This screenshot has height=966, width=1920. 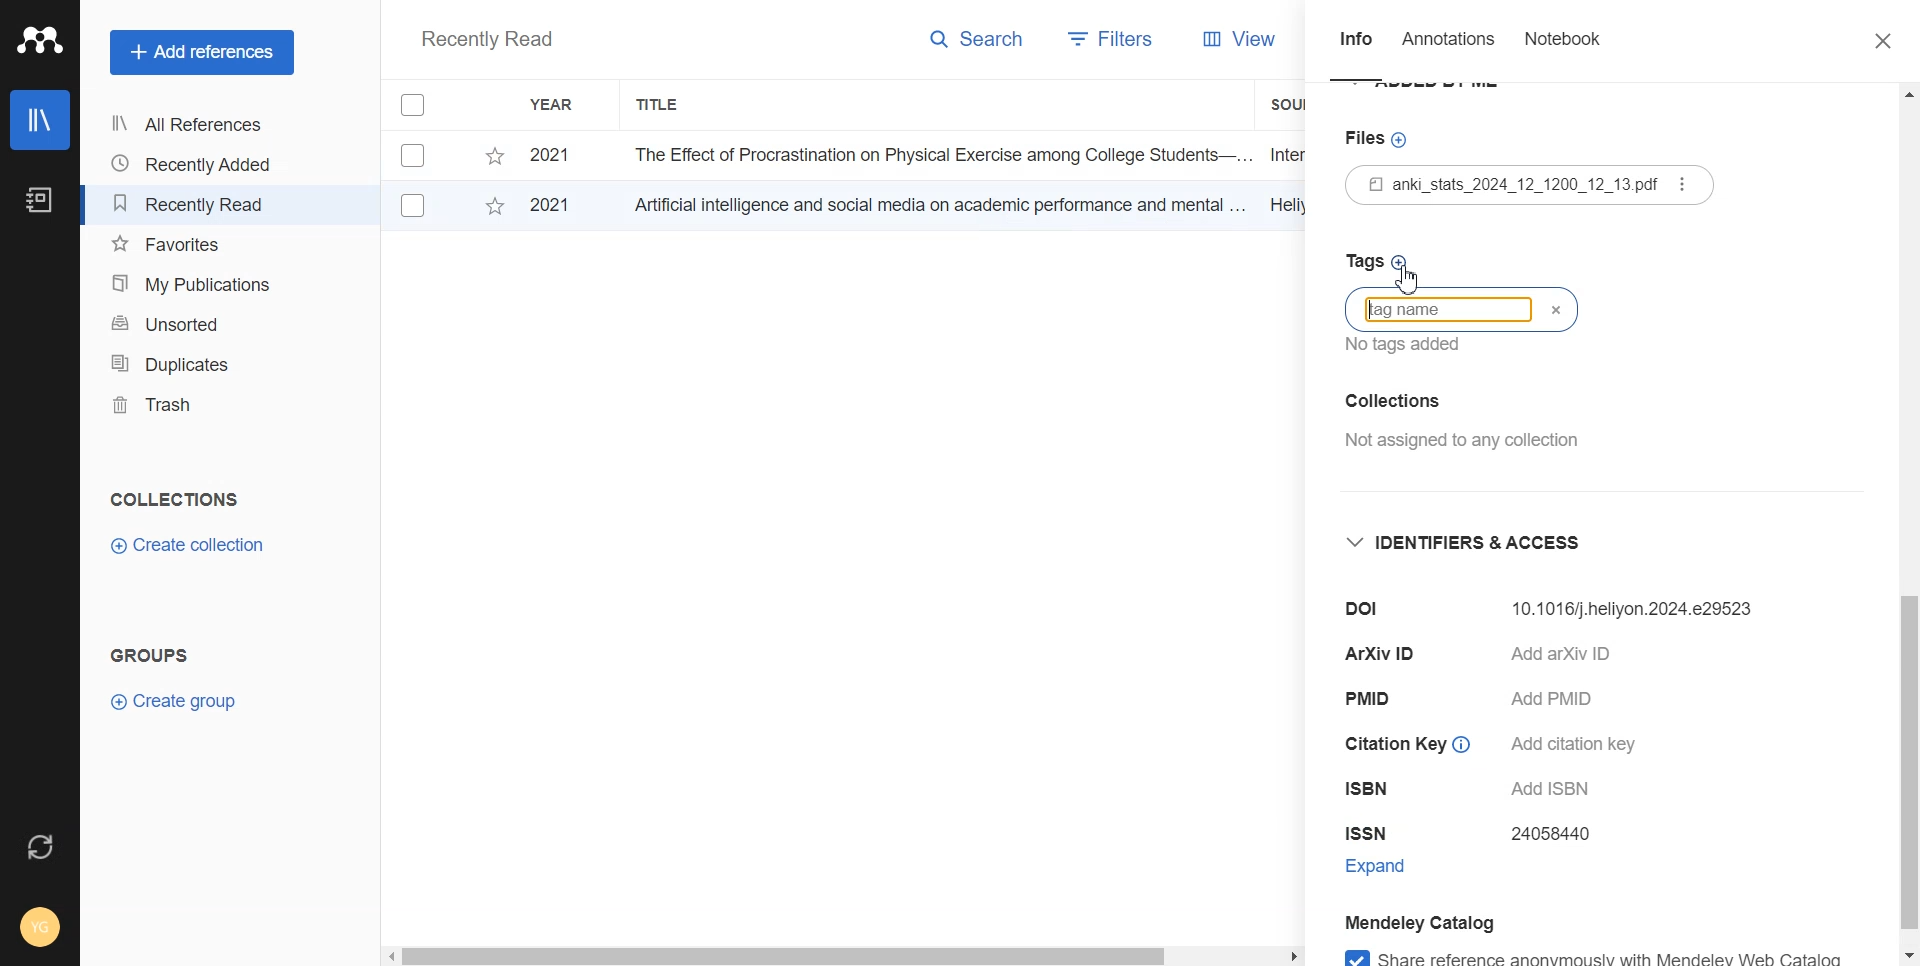 What do you see at coordinates (1614, 954) in the screenshot?
I see `Share reference anonymously with mendeley web catlog` at bounding box center [1614, 954].